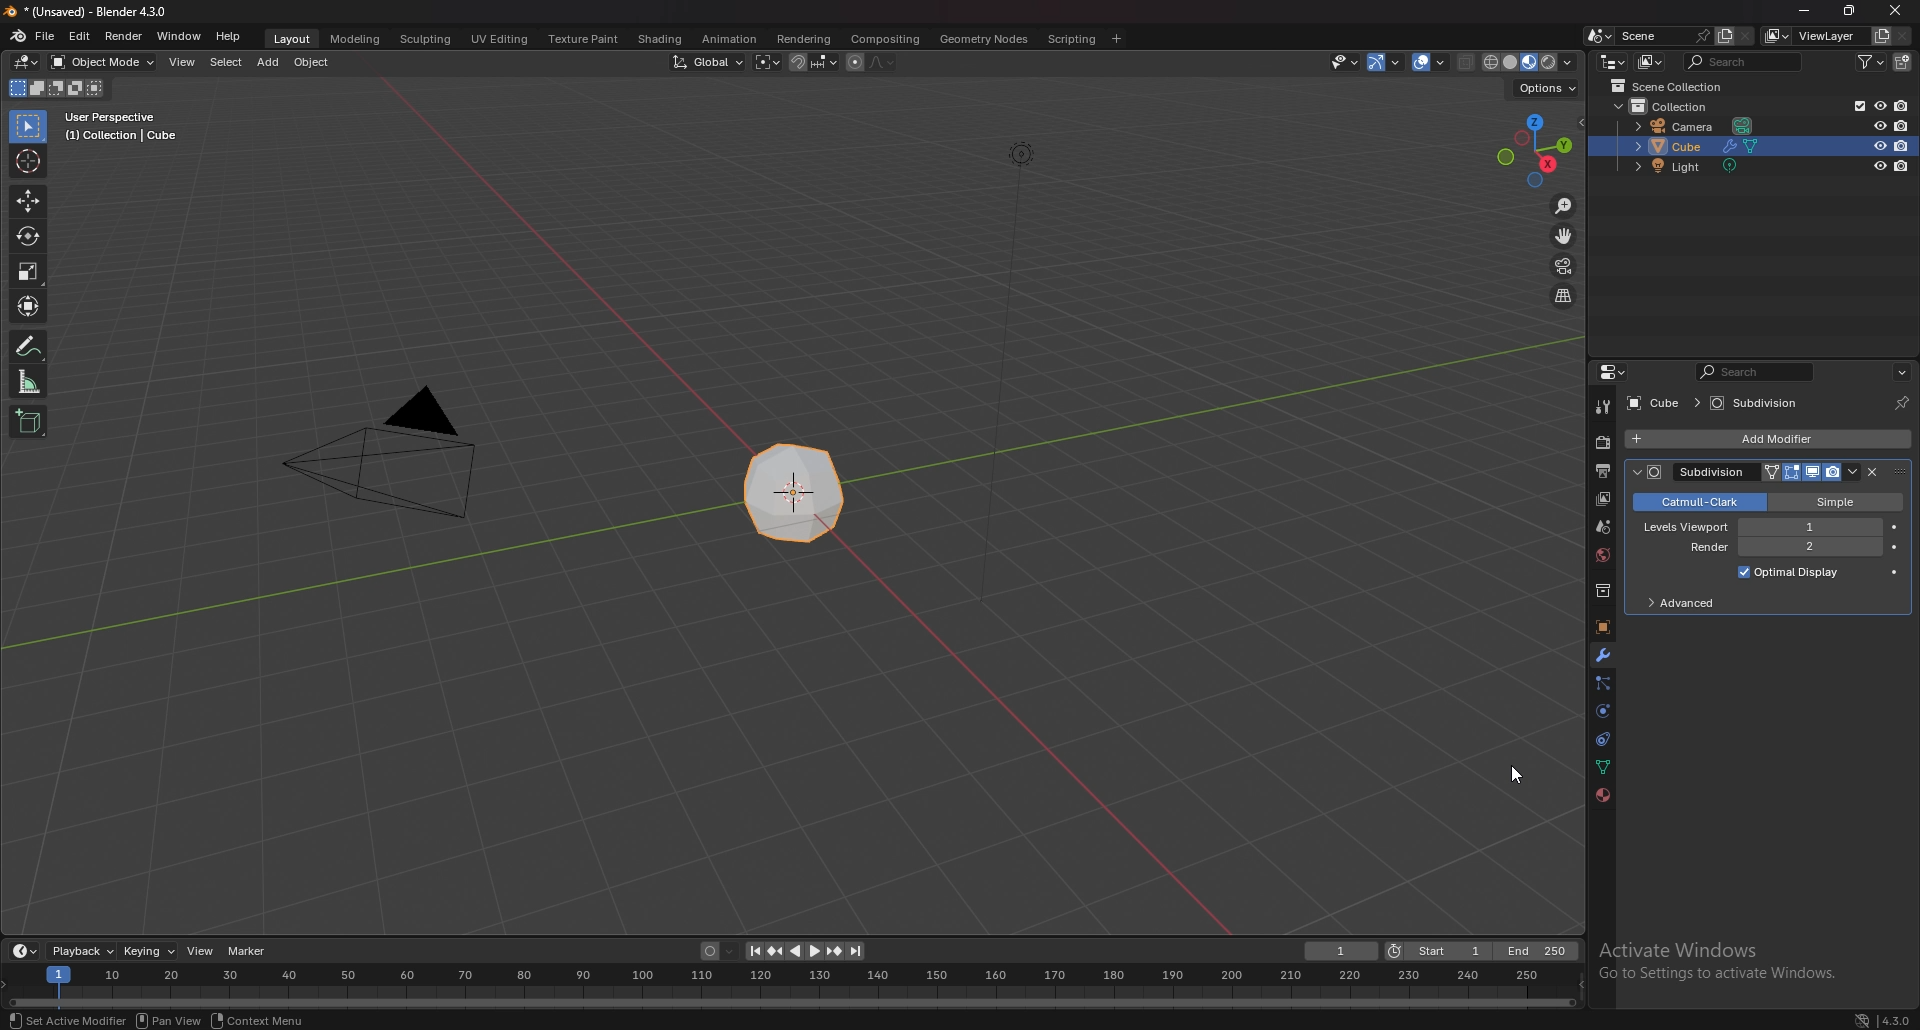 This screenshot has width=1920, height=1030. Describe the element at coordinates (1683, 108) in the screenshot. I see `collection` at that location.